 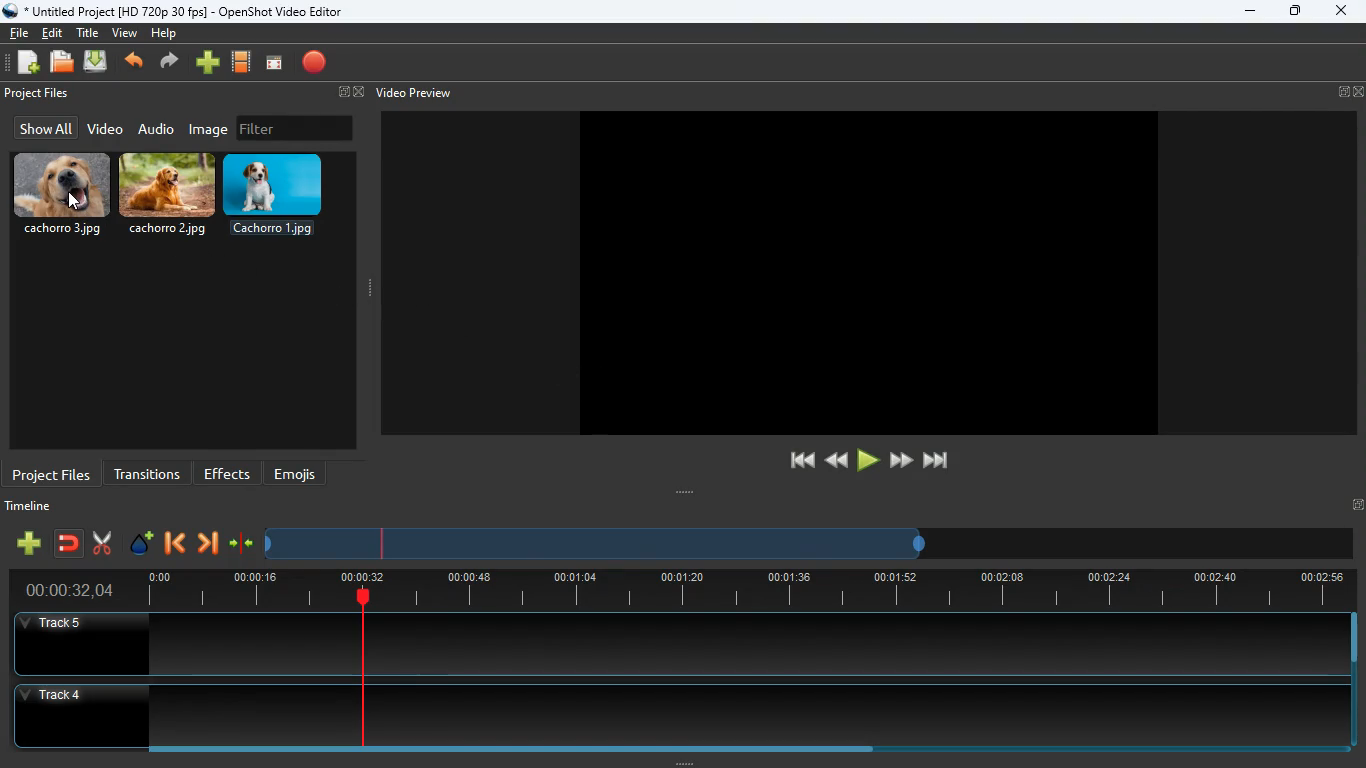 What do you see at coordinates (1354, 680) in the screenshot?
I see `Vertical slide bar` at bounding box center [1354, 680].